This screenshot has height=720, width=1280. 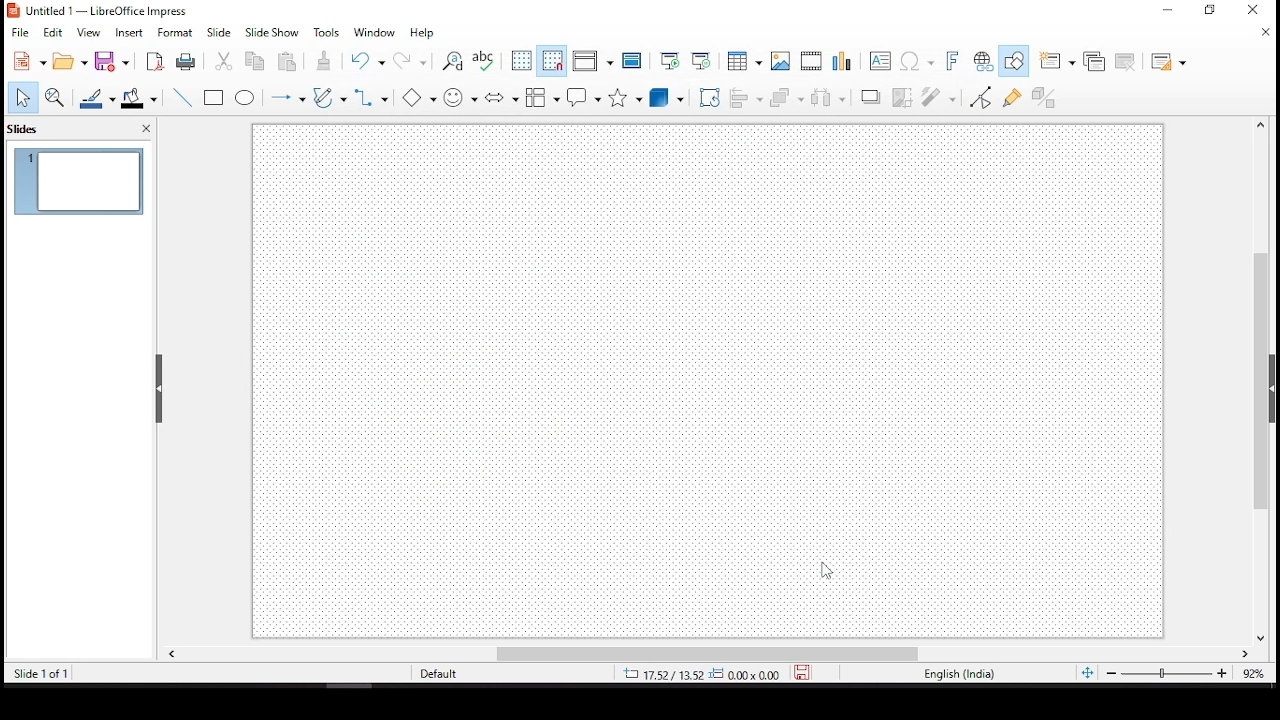 What do you see at coordinates (827, 97) in the screenshot?
I see `distribute` at bounding box center [827, 97].